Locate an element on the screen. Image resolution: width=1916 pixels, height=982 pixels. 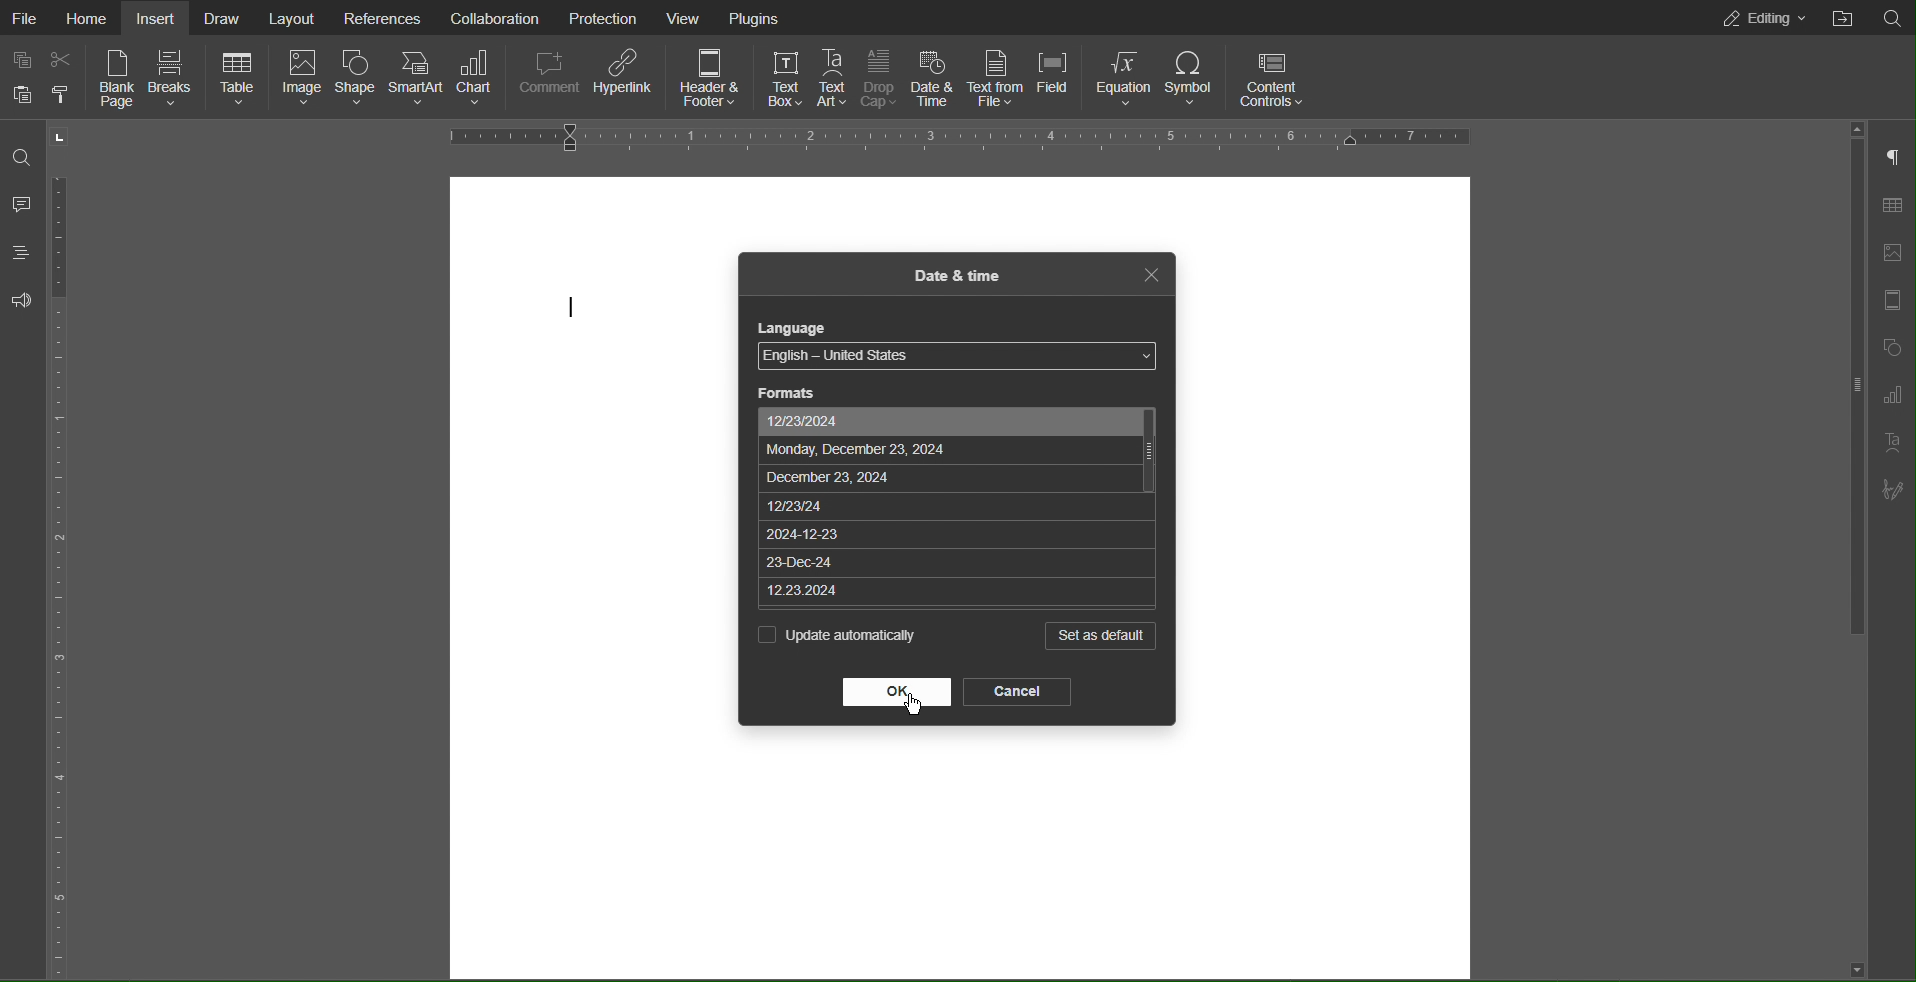
Language is located at coordinates (796, 328).